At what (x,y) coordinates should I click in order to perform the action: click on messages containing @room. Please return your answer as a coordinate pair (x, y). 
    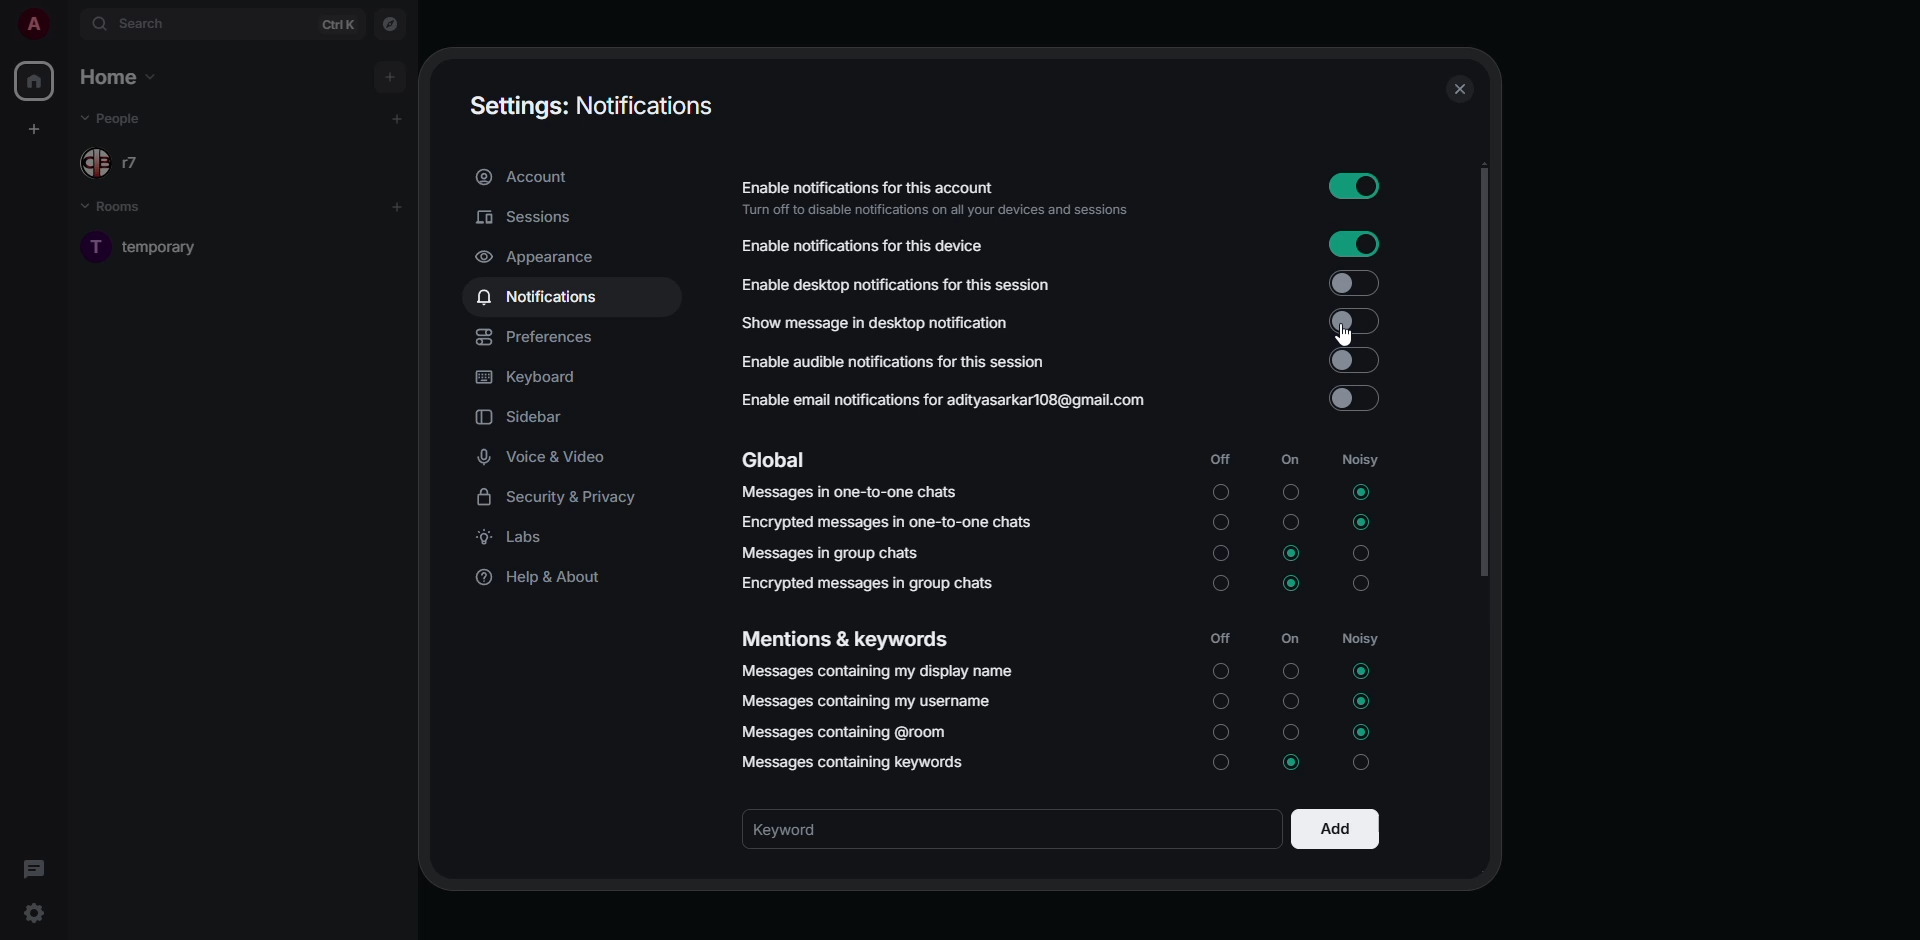
    Looking at the image, I should click on (847, 733).